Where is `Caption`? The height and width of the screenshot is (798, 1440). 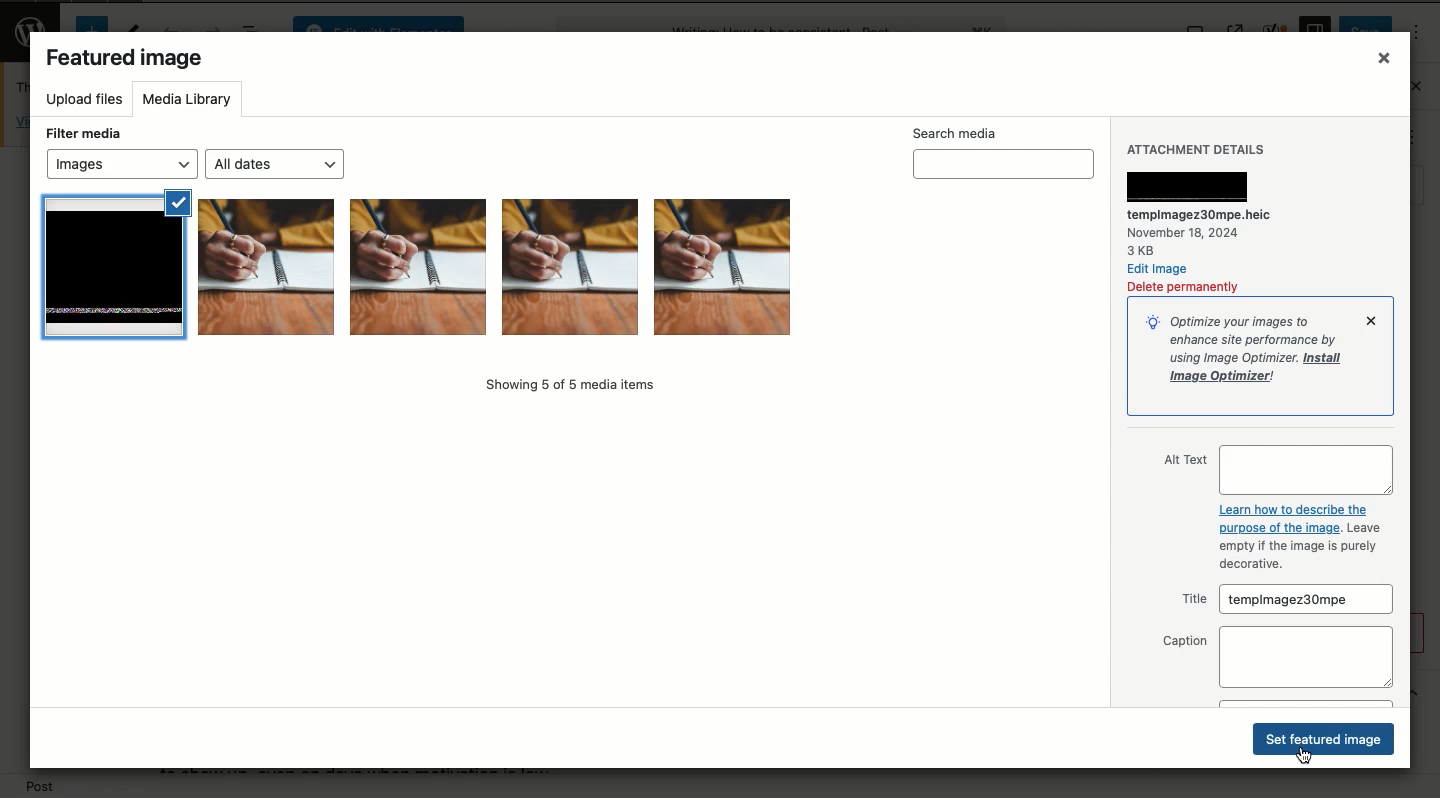 Caption is located at coordinates (1277, 655).